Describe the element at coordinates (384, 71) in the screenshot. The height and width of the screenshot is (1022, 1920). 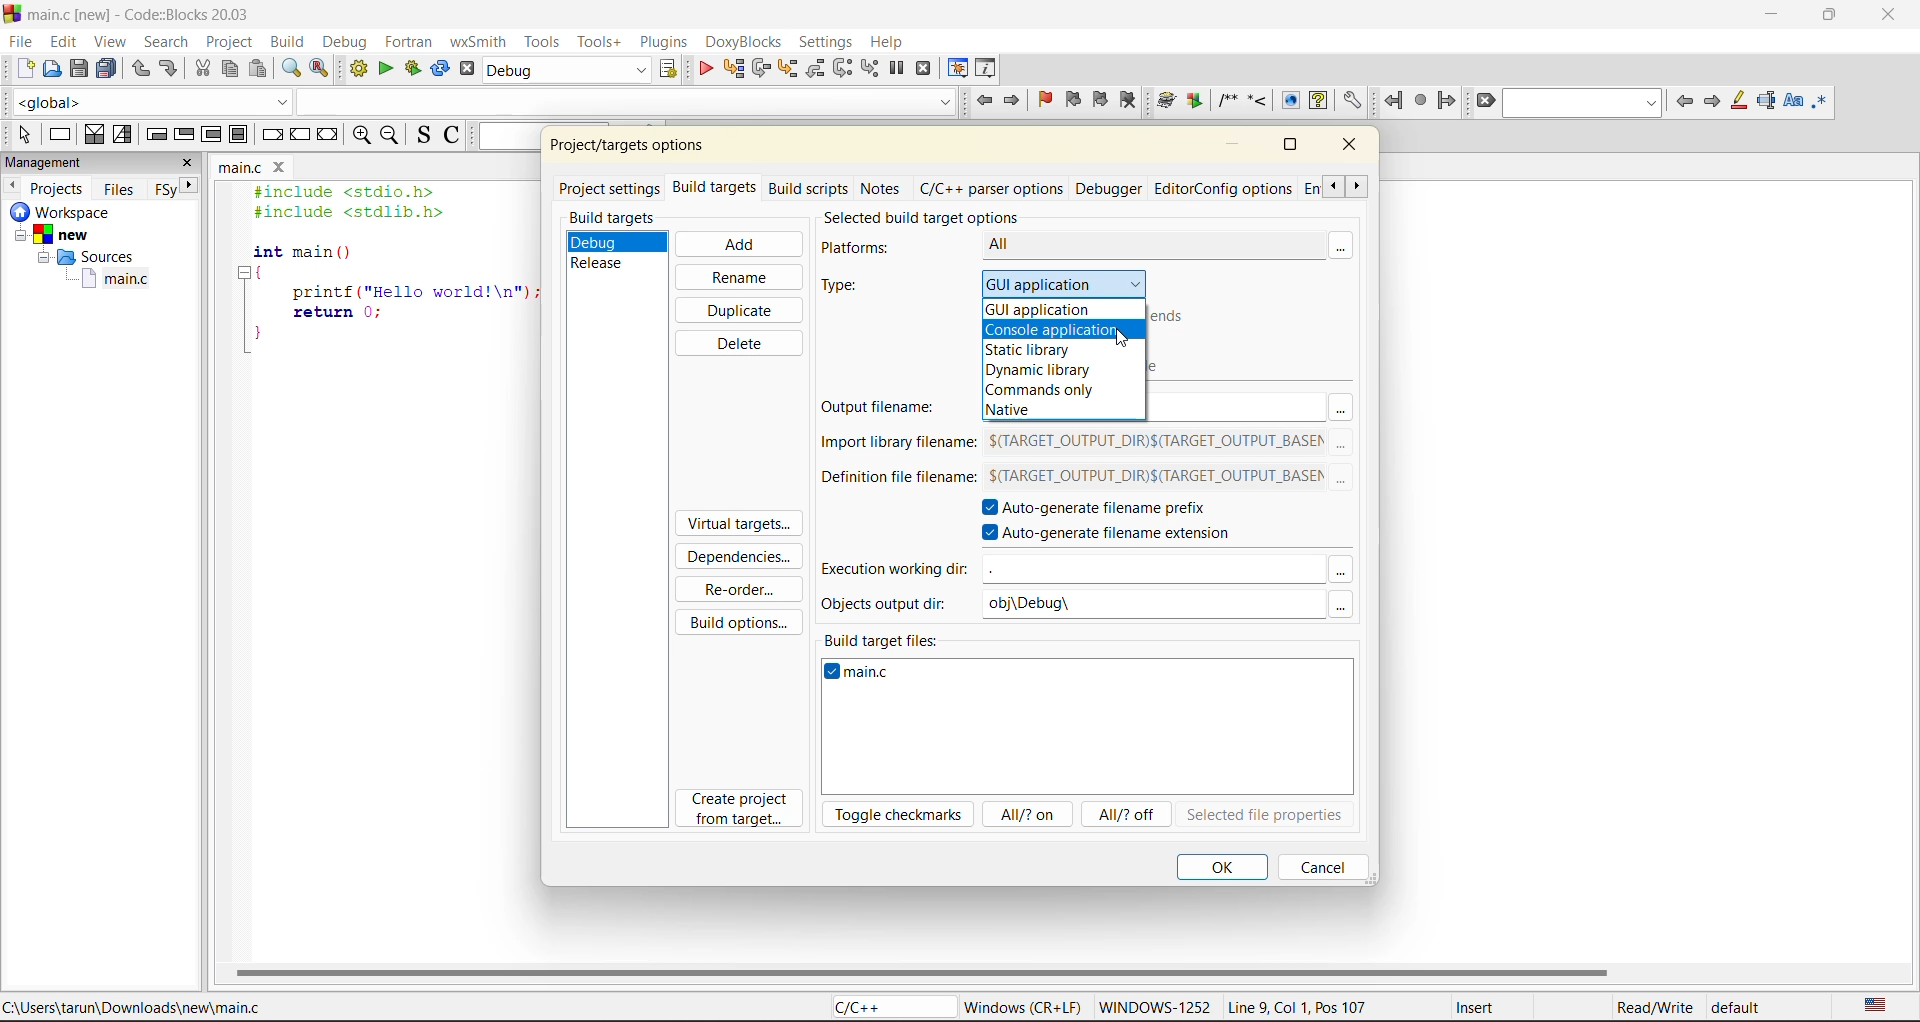
I see `run` at that location.